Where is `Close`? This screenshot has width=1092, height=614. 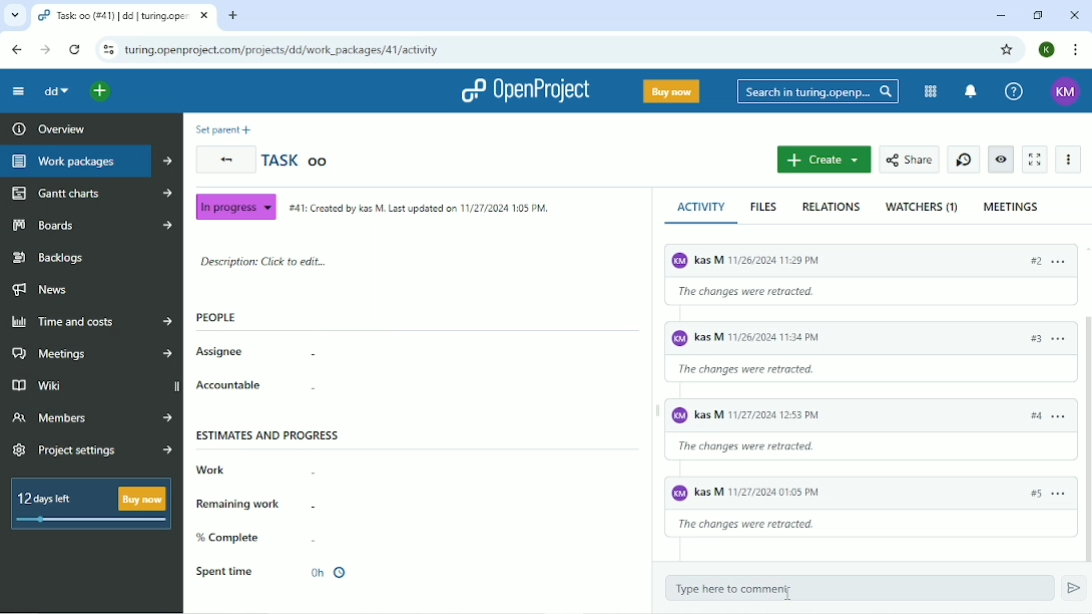 Close is located at coordinates (1074, 15).